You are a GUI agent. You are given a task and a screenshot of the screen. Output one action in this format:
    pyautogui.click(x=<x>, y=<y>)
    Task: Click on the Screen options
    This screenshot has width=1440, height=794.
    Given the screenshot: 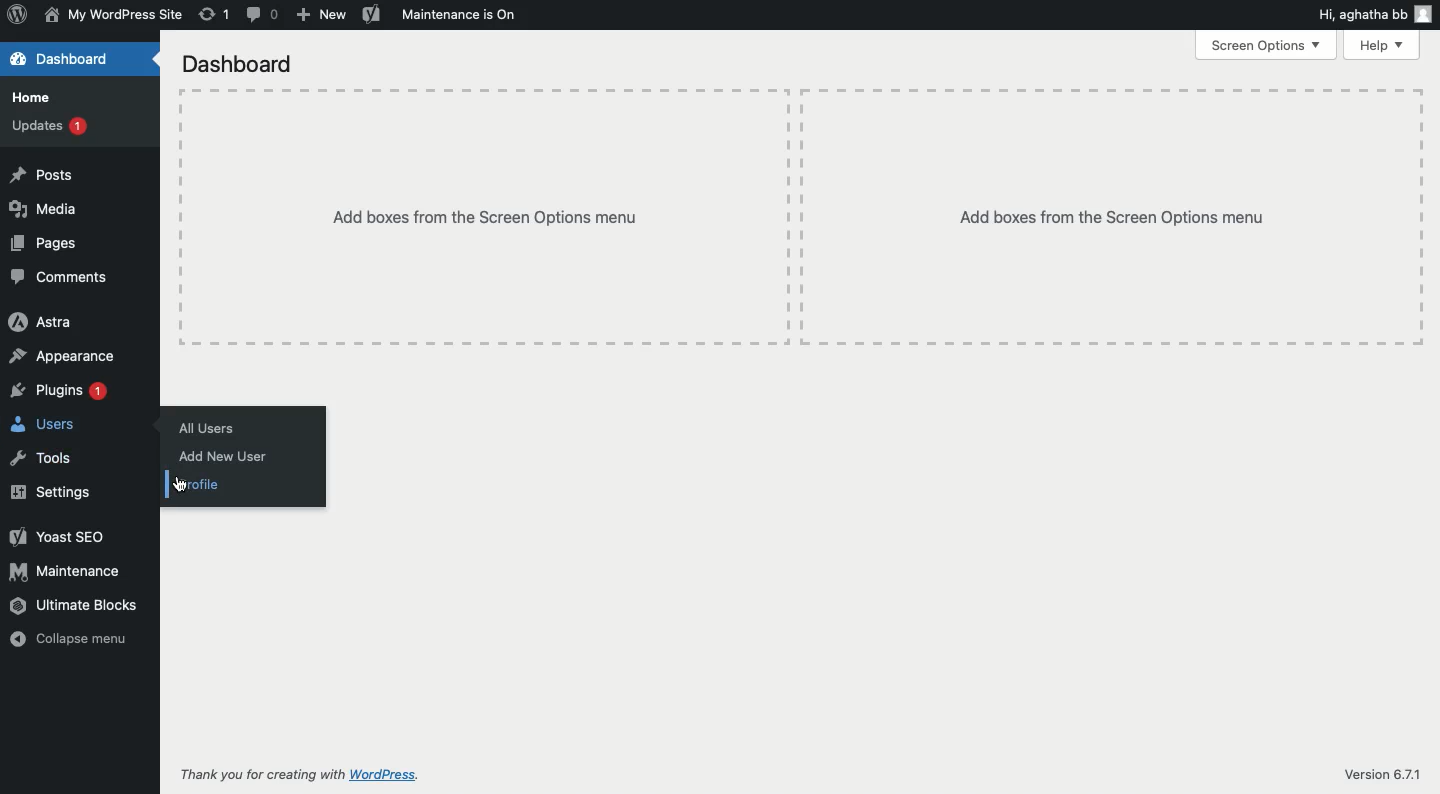 What is the action you would take?
    pyautogui.click(x=1265, y=46)
    